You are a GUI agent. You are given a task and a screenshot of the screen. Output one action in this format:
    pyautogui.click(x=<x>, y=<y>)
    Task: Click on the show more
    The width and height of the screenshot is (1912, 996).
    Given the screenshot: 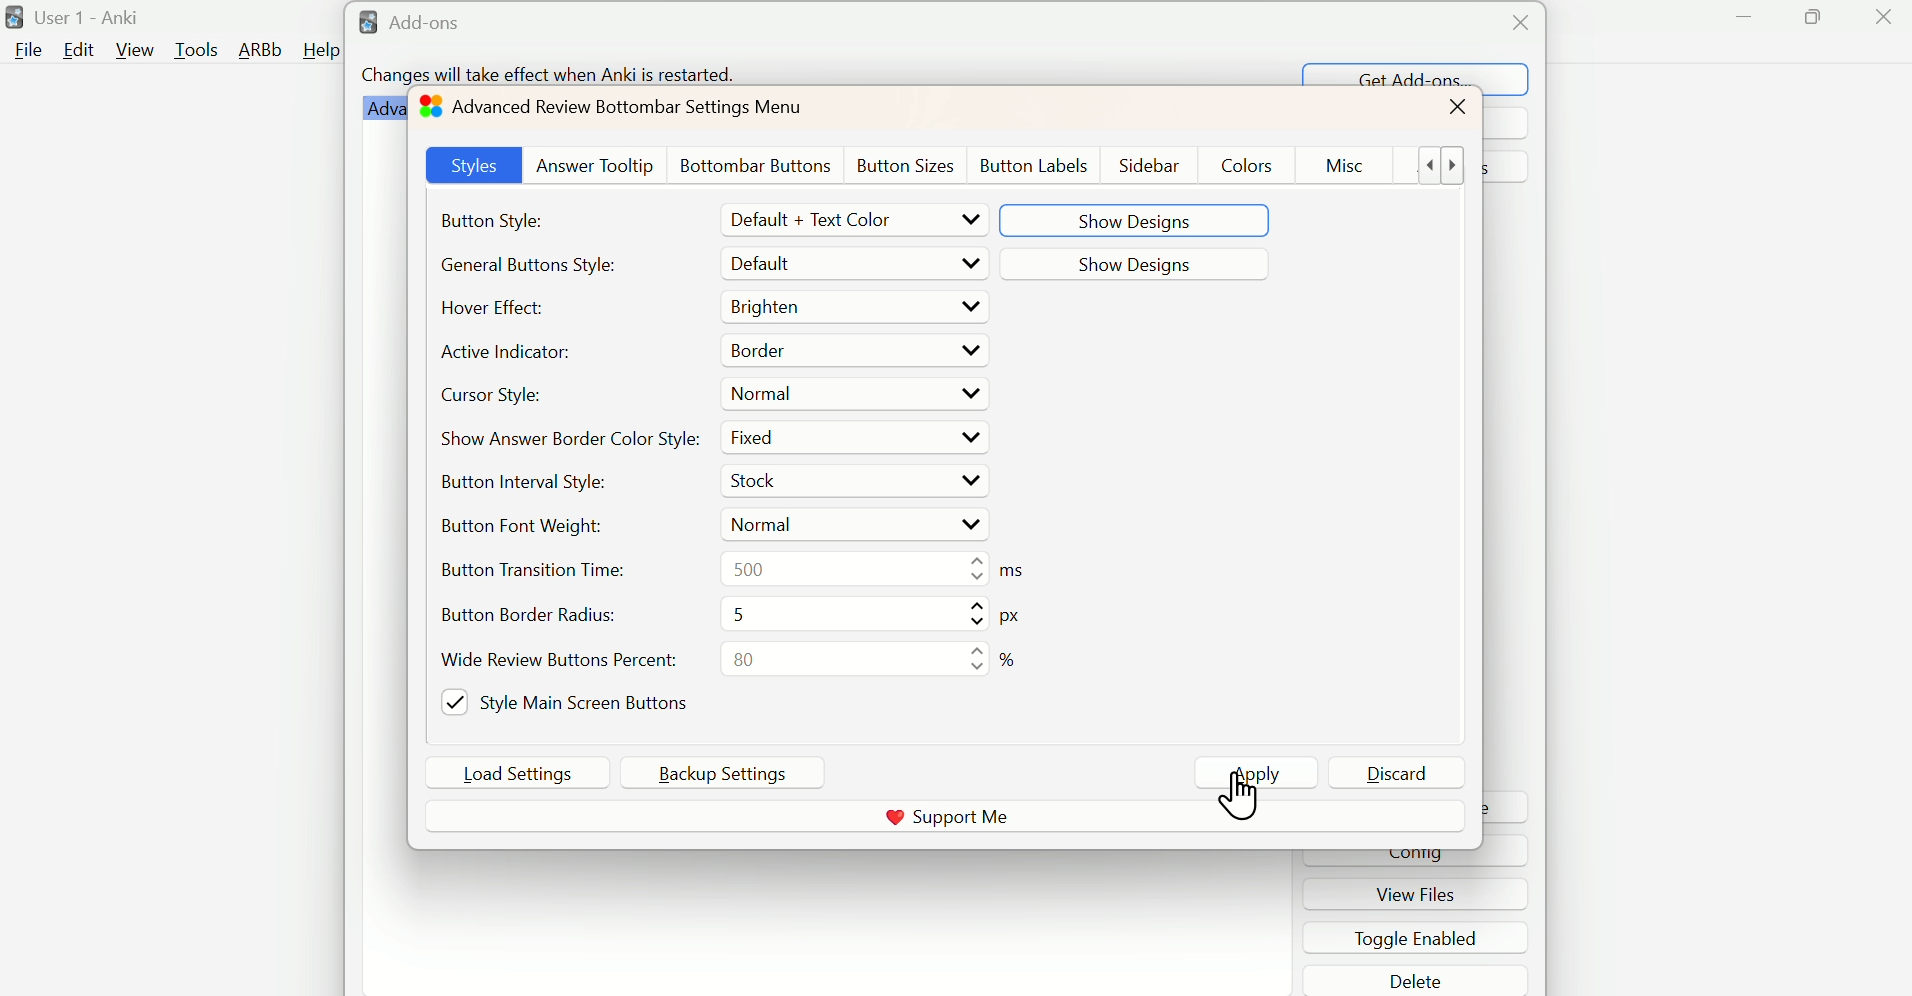 What is the action you would take?
    pyautogui.click(x=1449, y=170)
    